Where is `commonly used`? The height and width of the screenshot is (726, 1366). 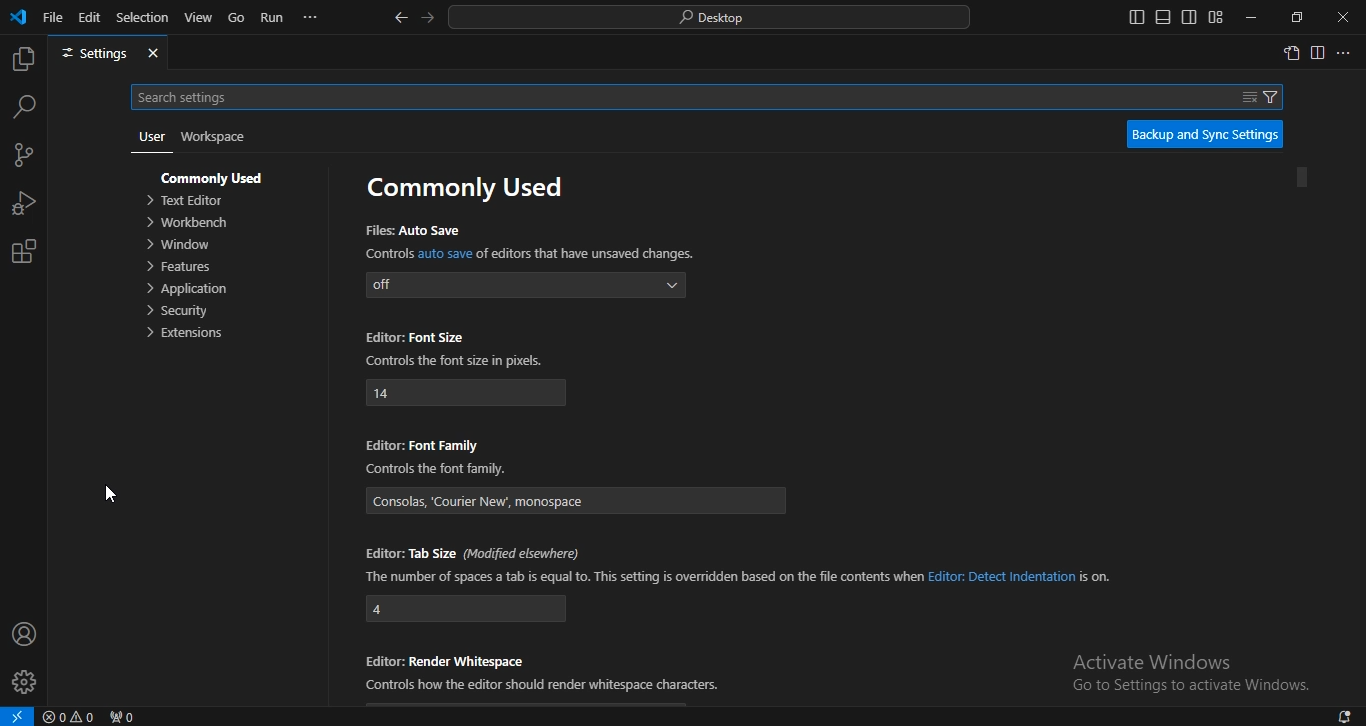 commonly used is located at coordinates (213, 178).